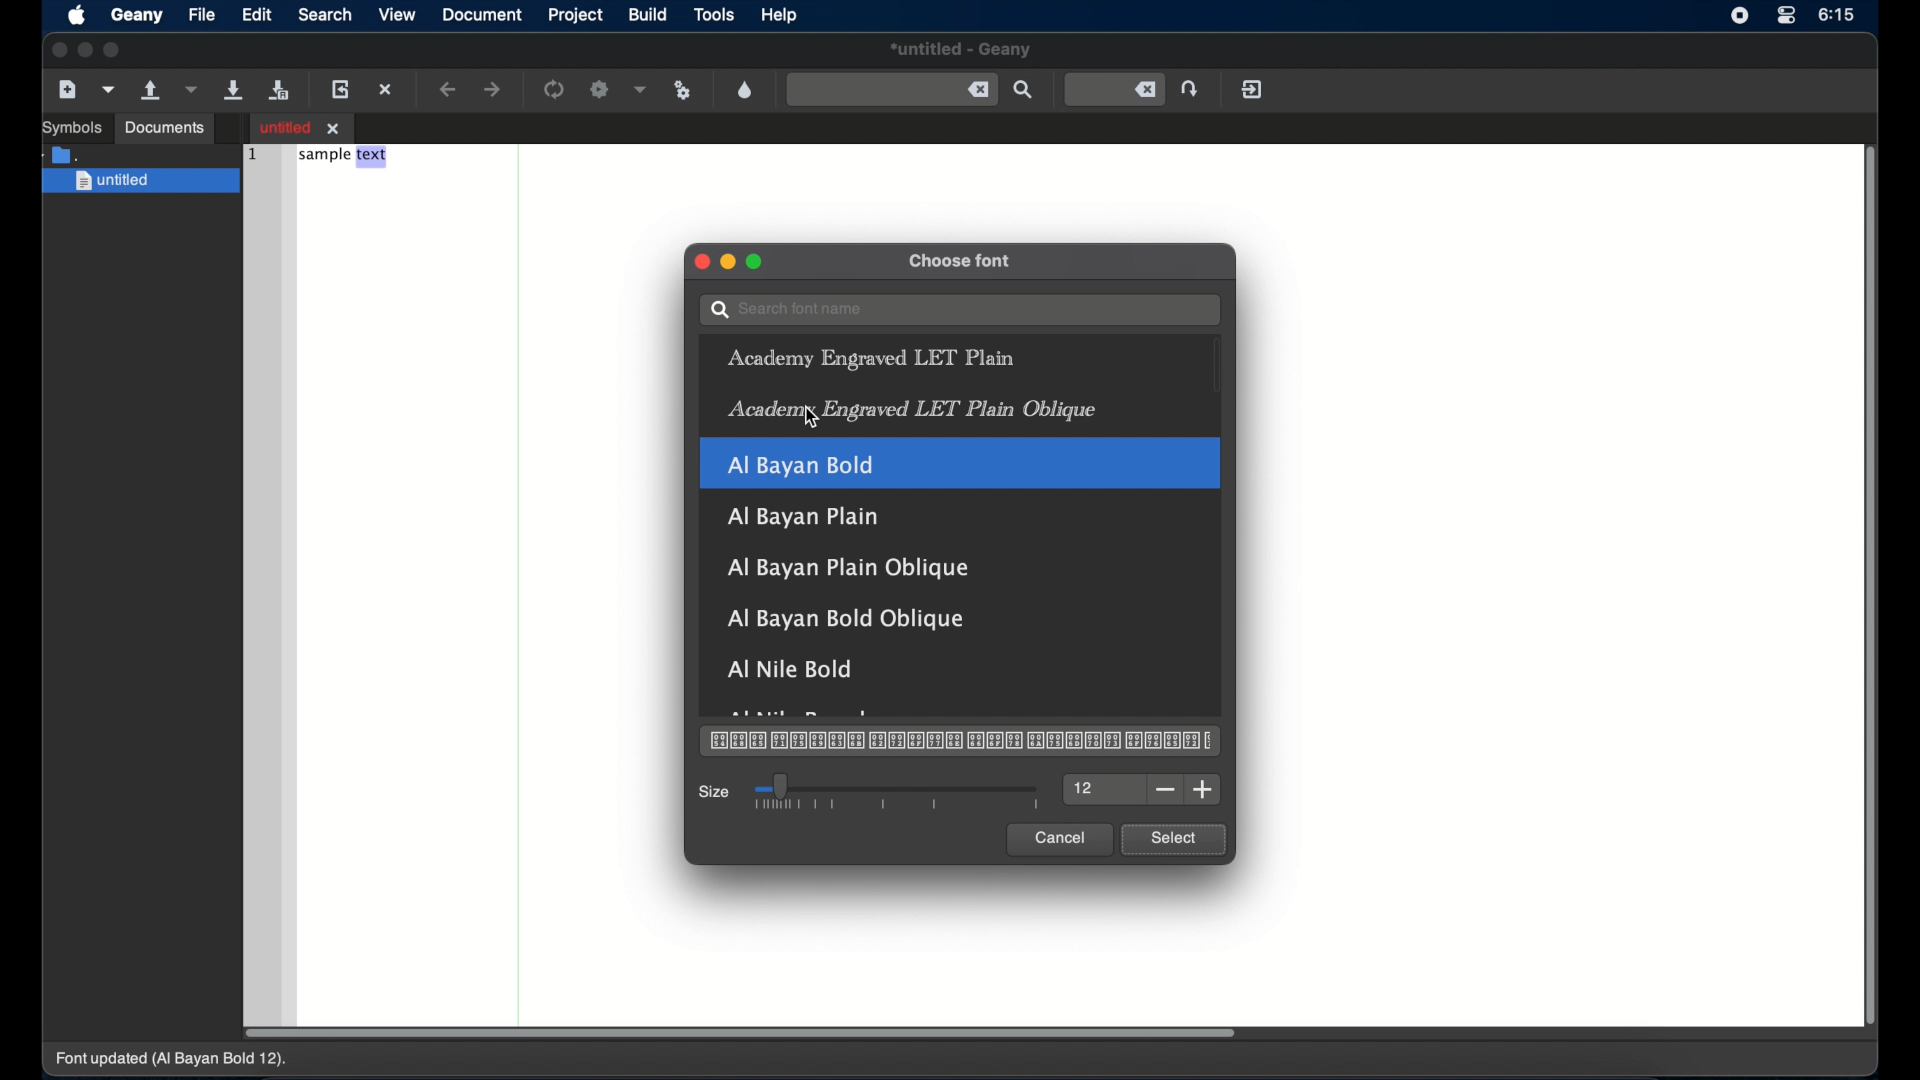  Describe the element at coordinates (1193, 88) in the screenshot. I see `jump to entered line number` at that location.